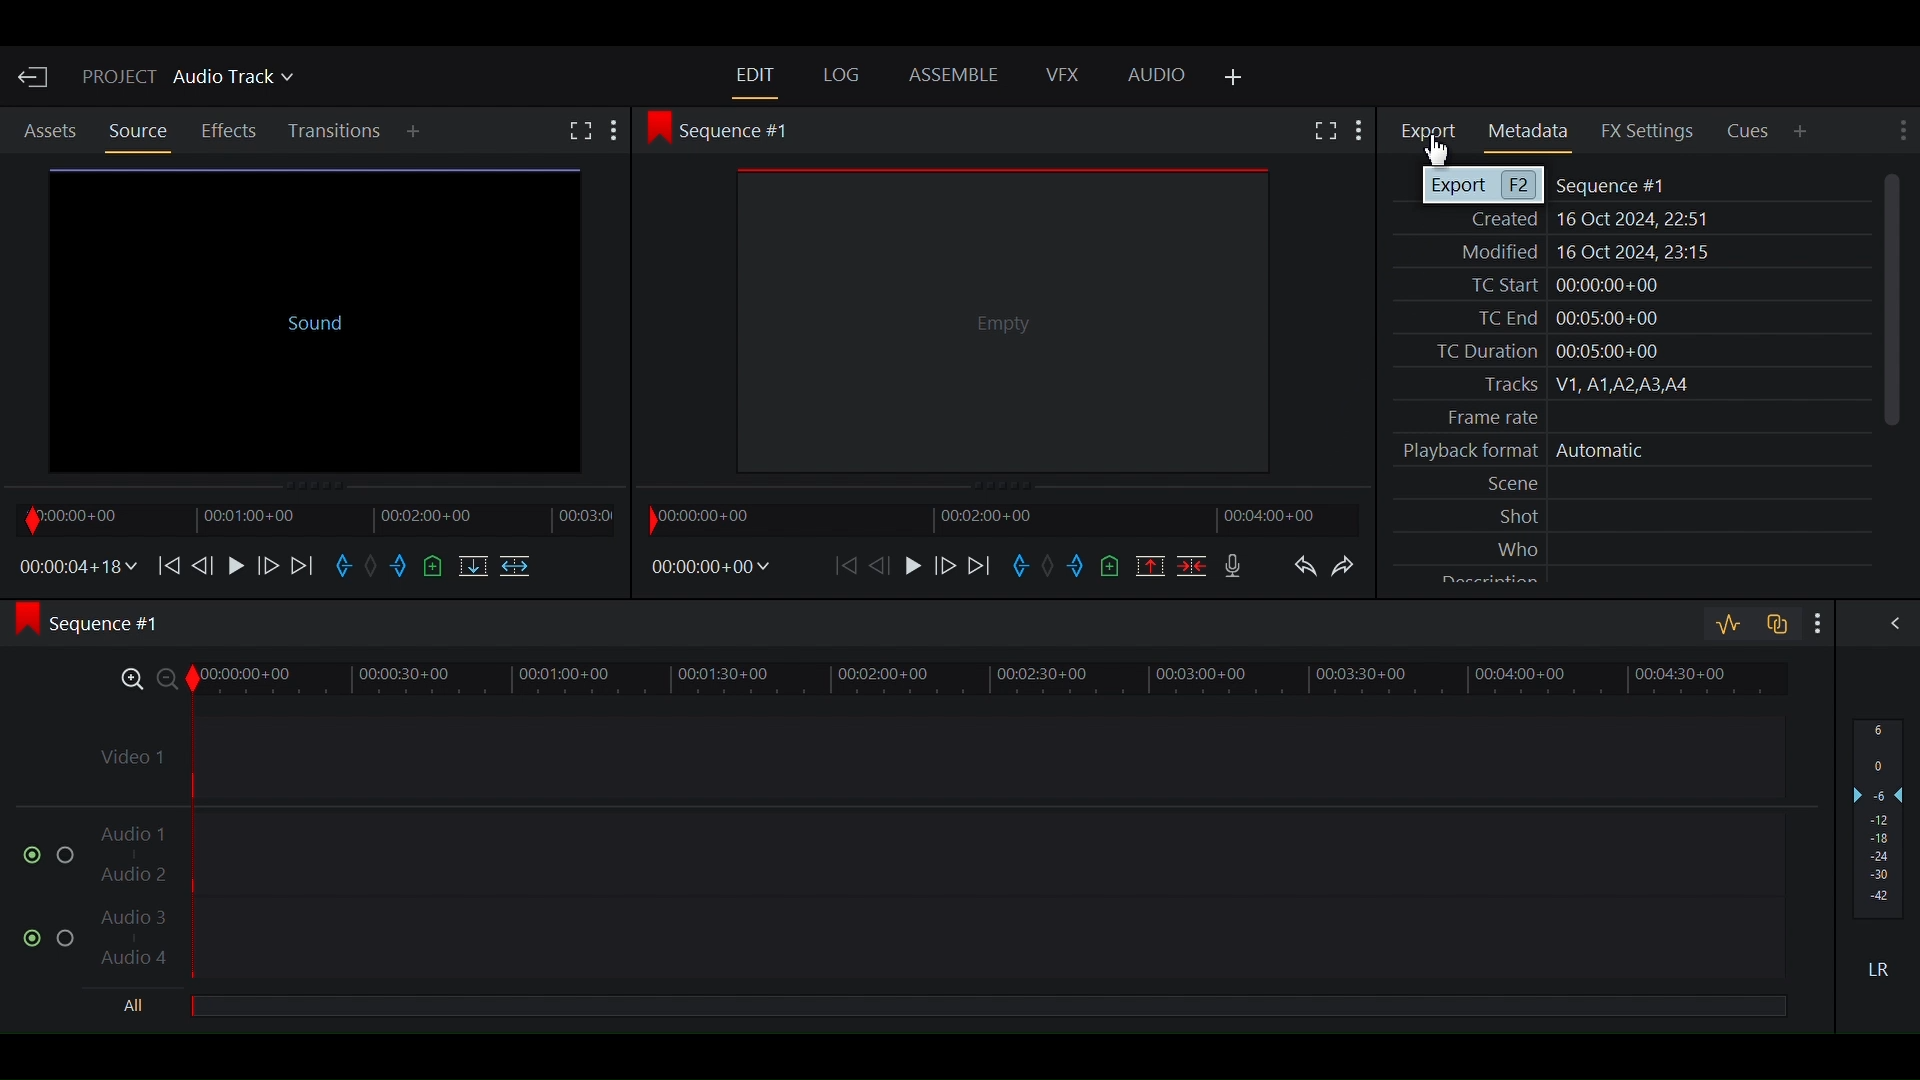 The image size is (1920, 1080). Describe the element at coordinates (848, 565) in the screenshot. I see `Move backward` at that location.